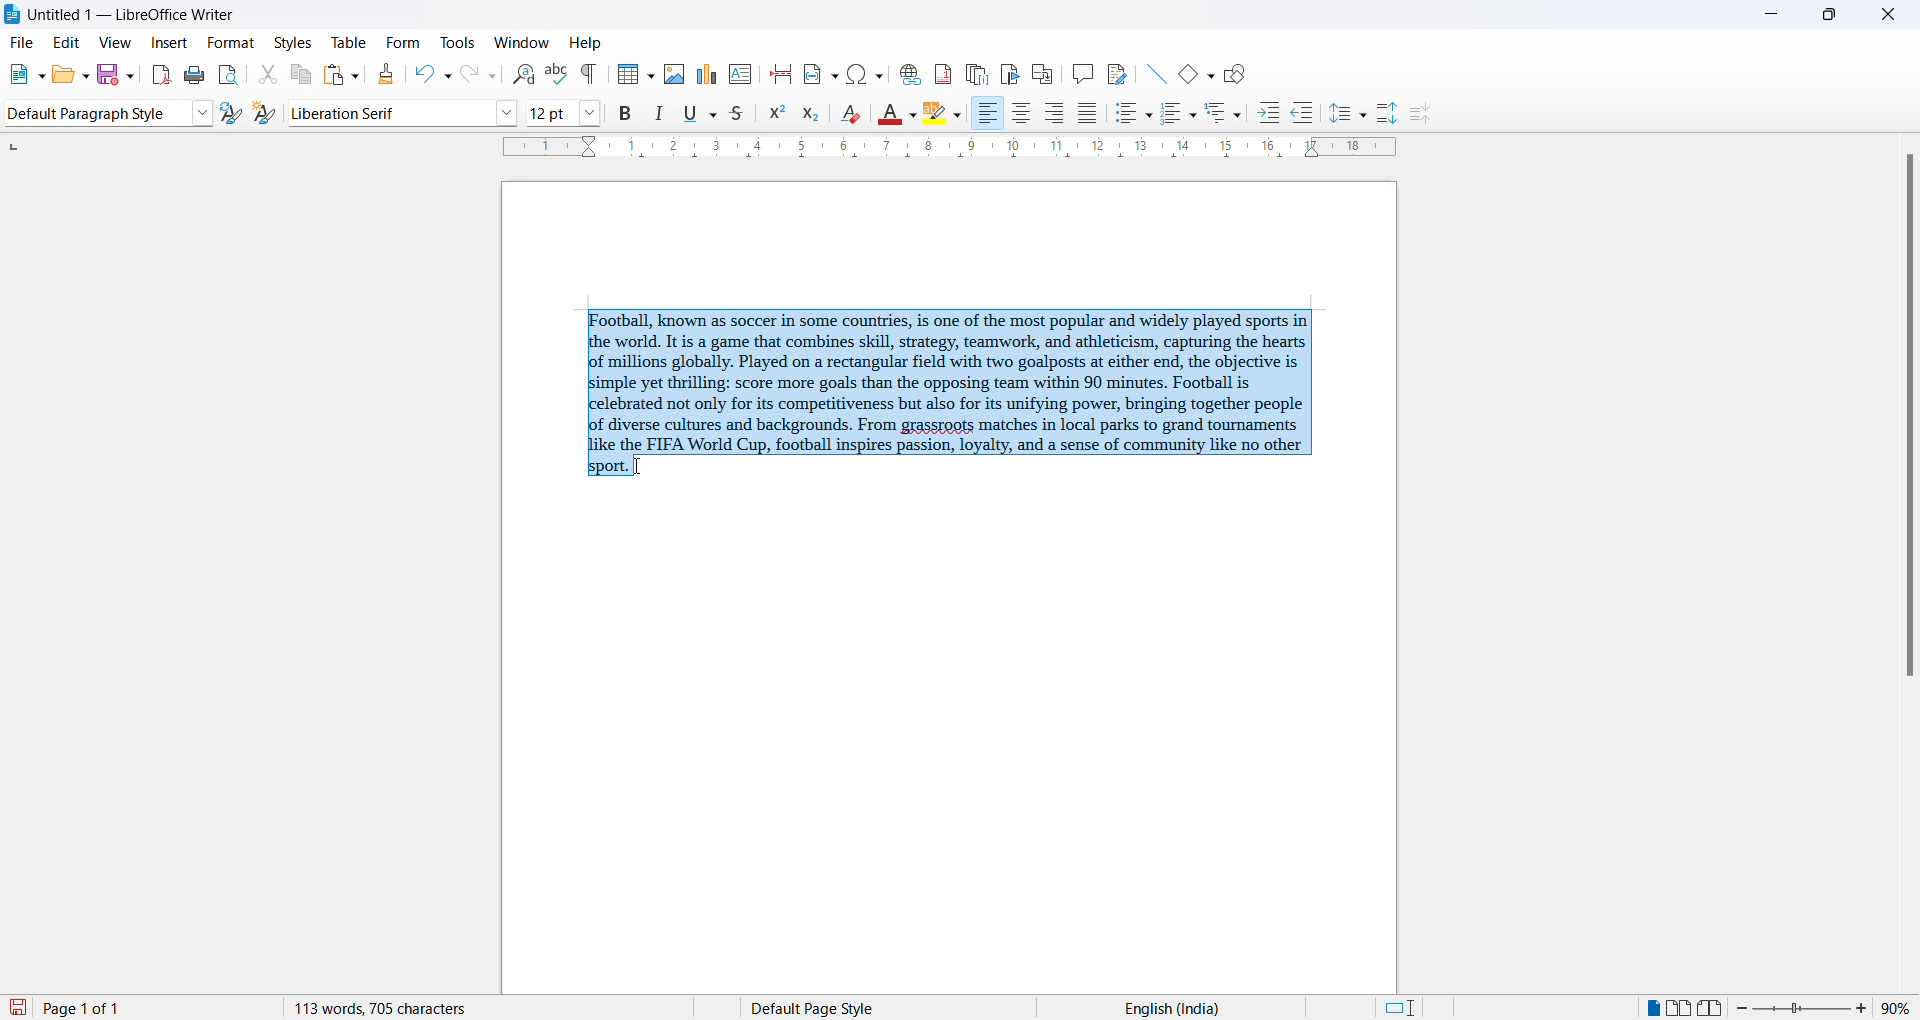 The width and height of the screenshot is (1920, 1020). Describe the element at coordinates (941, 74) in the screenshot. I see `insert footnote` at that location.